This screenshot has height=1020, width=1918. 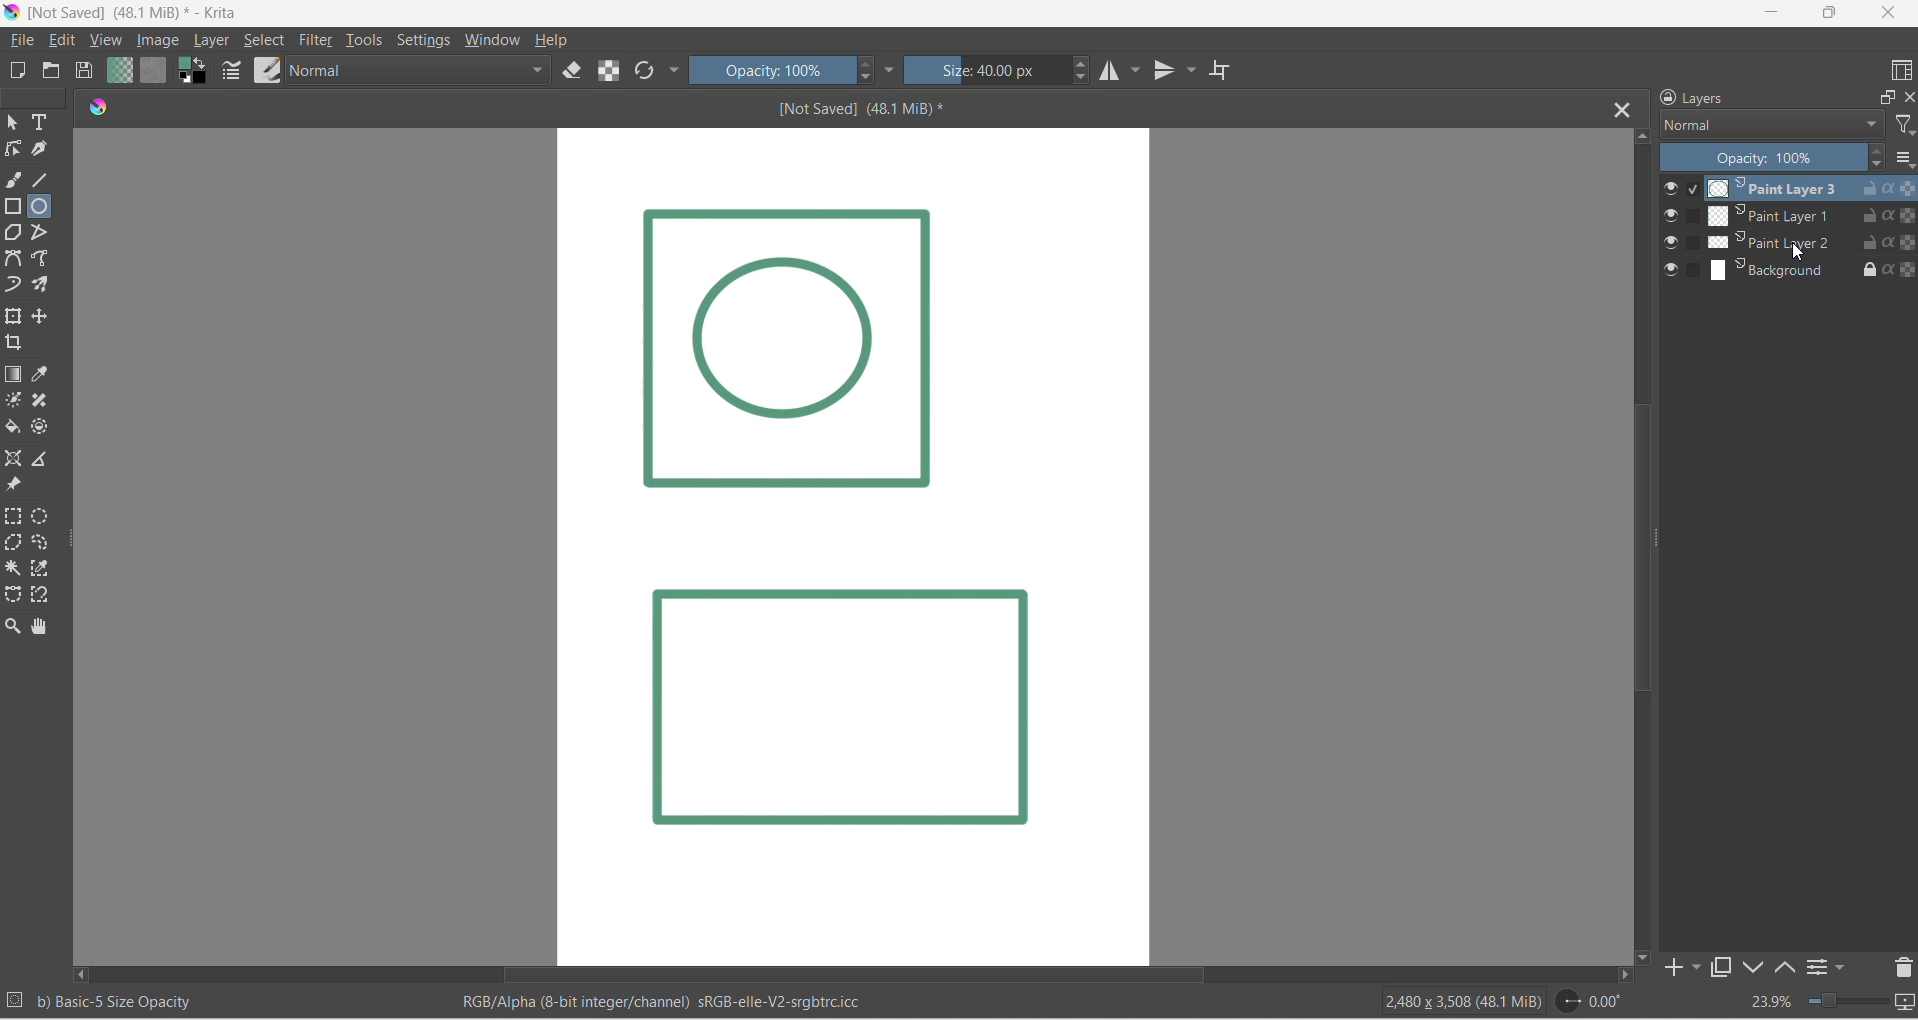 I want to click on visibilty, so click(x=1670, y=242).